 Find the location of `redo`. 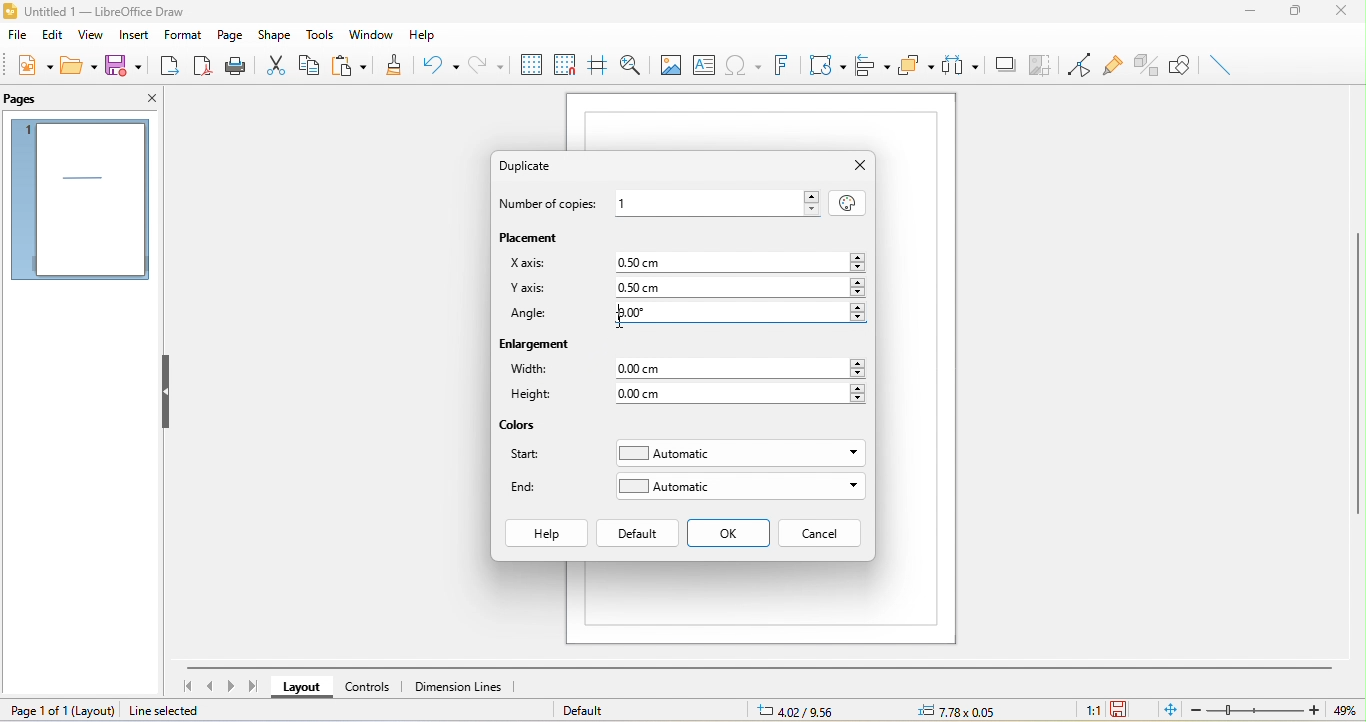

redo is located at coordinates (487, 63).